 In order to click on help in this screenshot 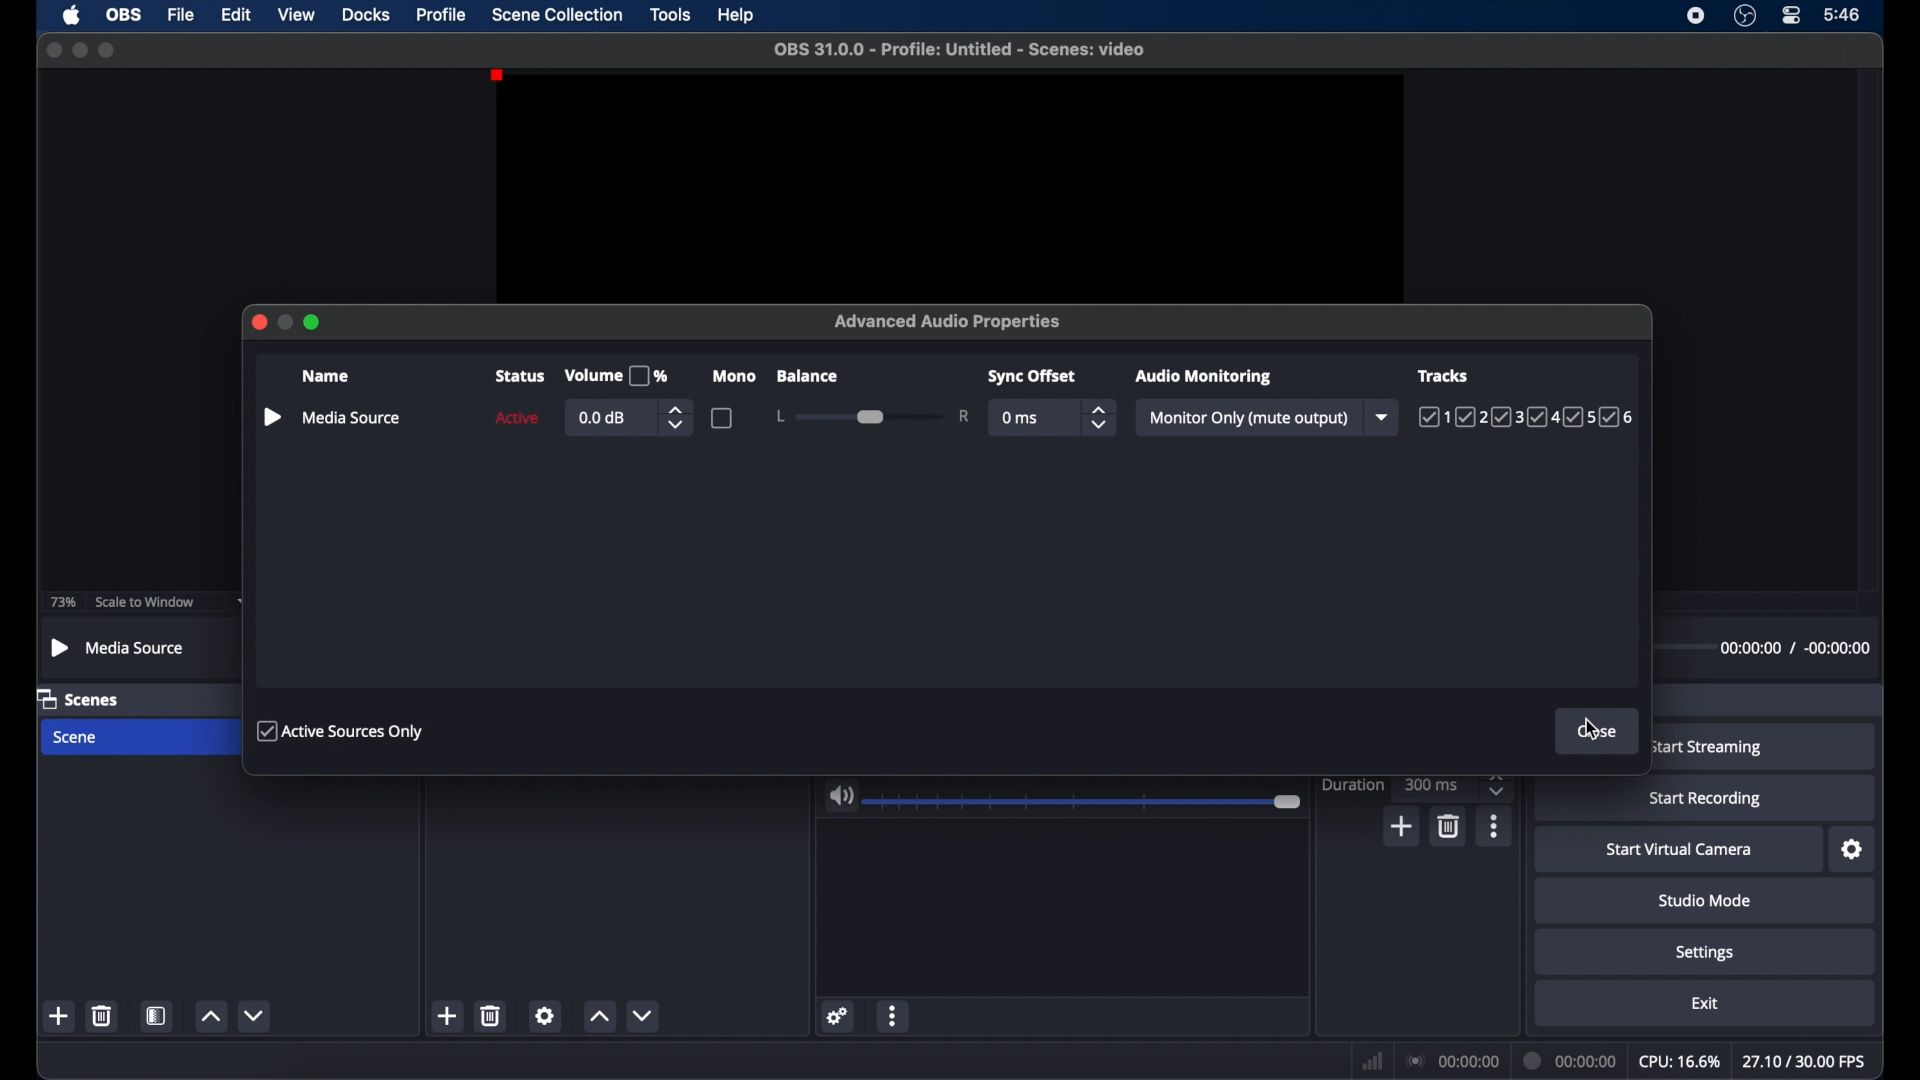, I will do `click(738, 15)`.